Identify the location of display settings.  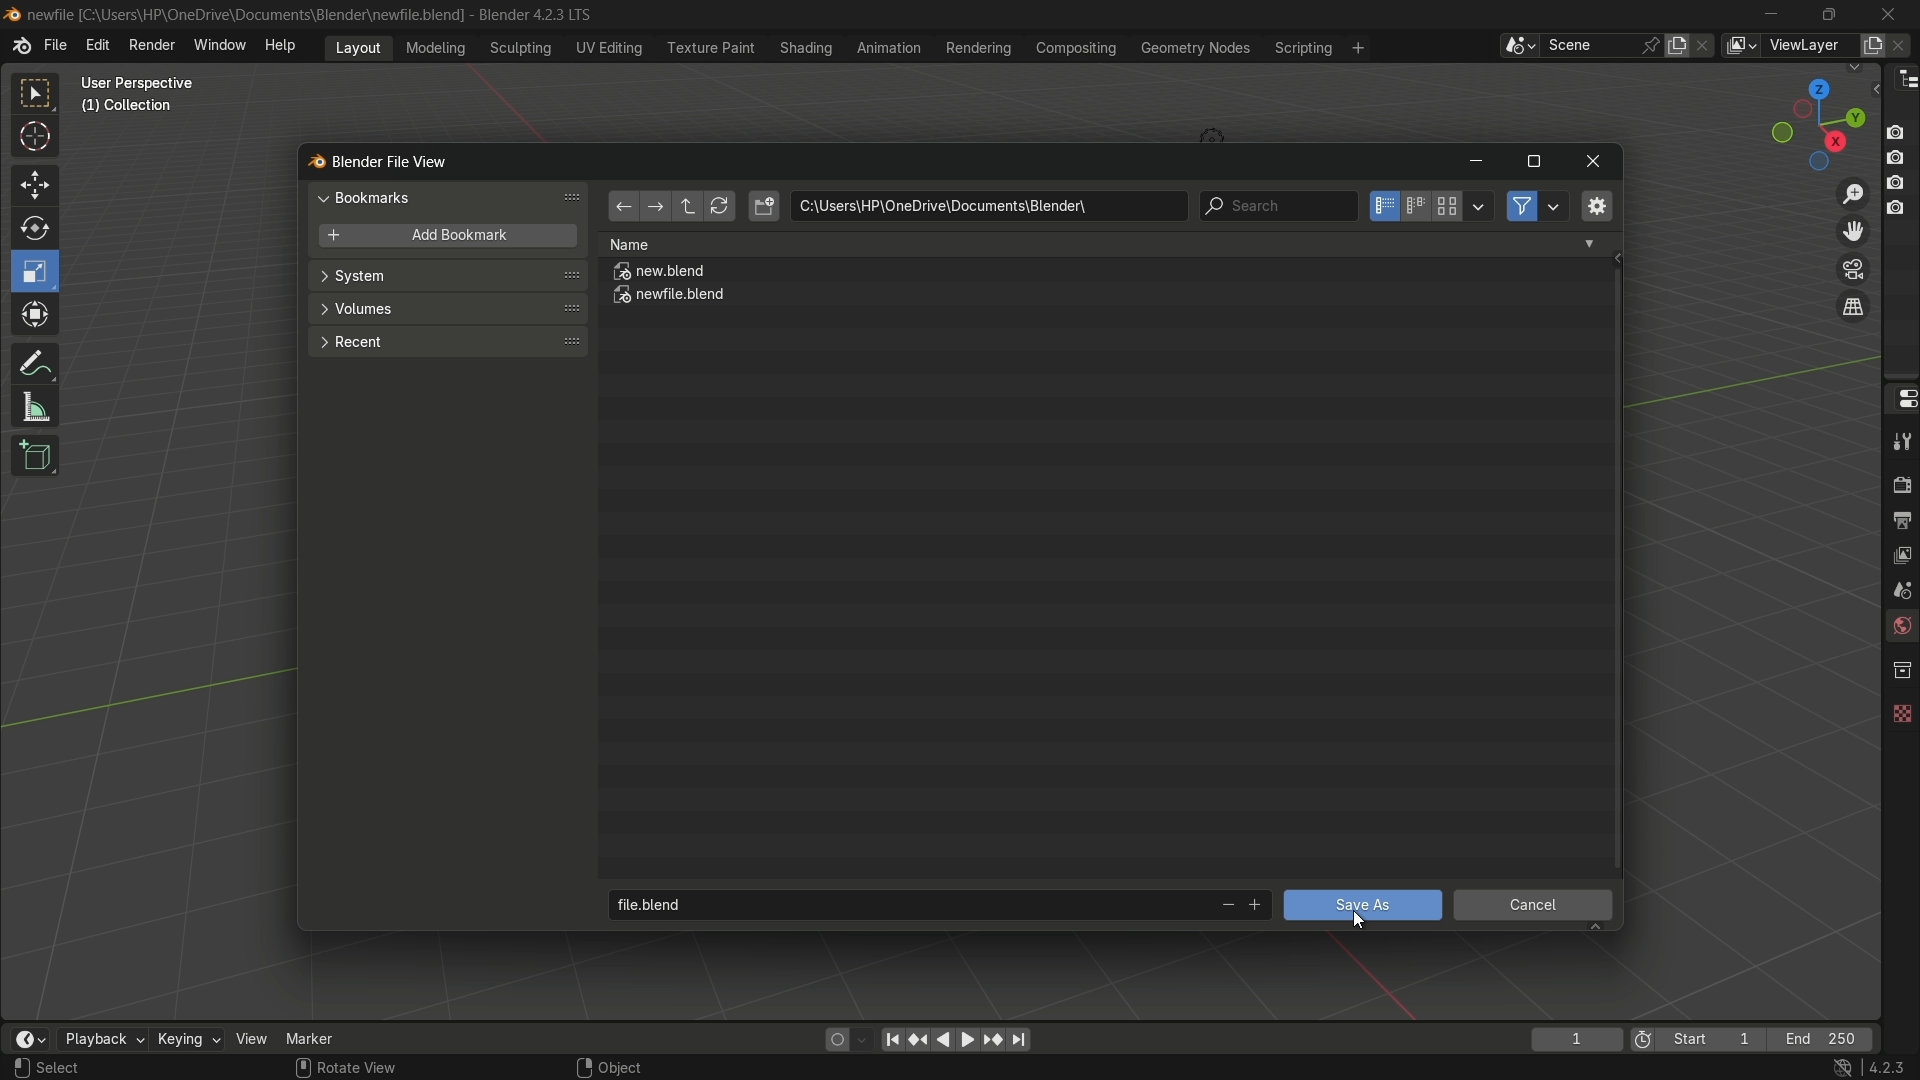
(1479, 204).